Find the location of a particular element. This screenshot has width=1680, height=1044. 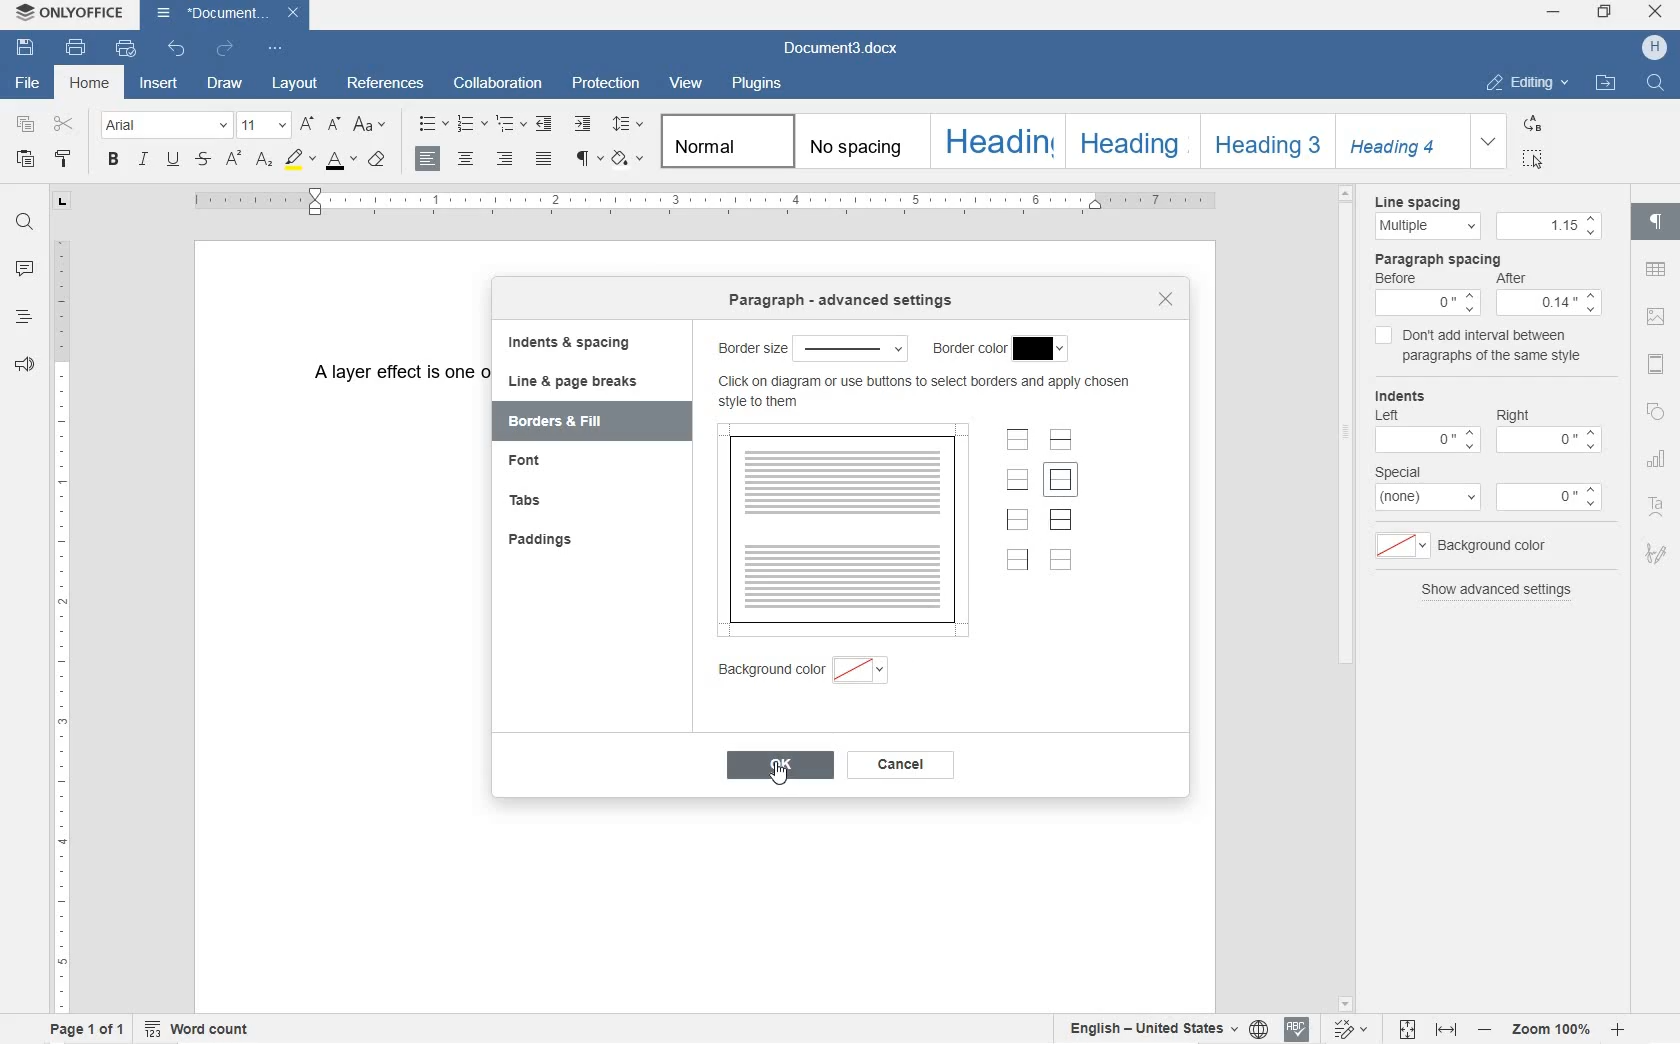

INCREASE INDENT is located at coordinates (583, 125).